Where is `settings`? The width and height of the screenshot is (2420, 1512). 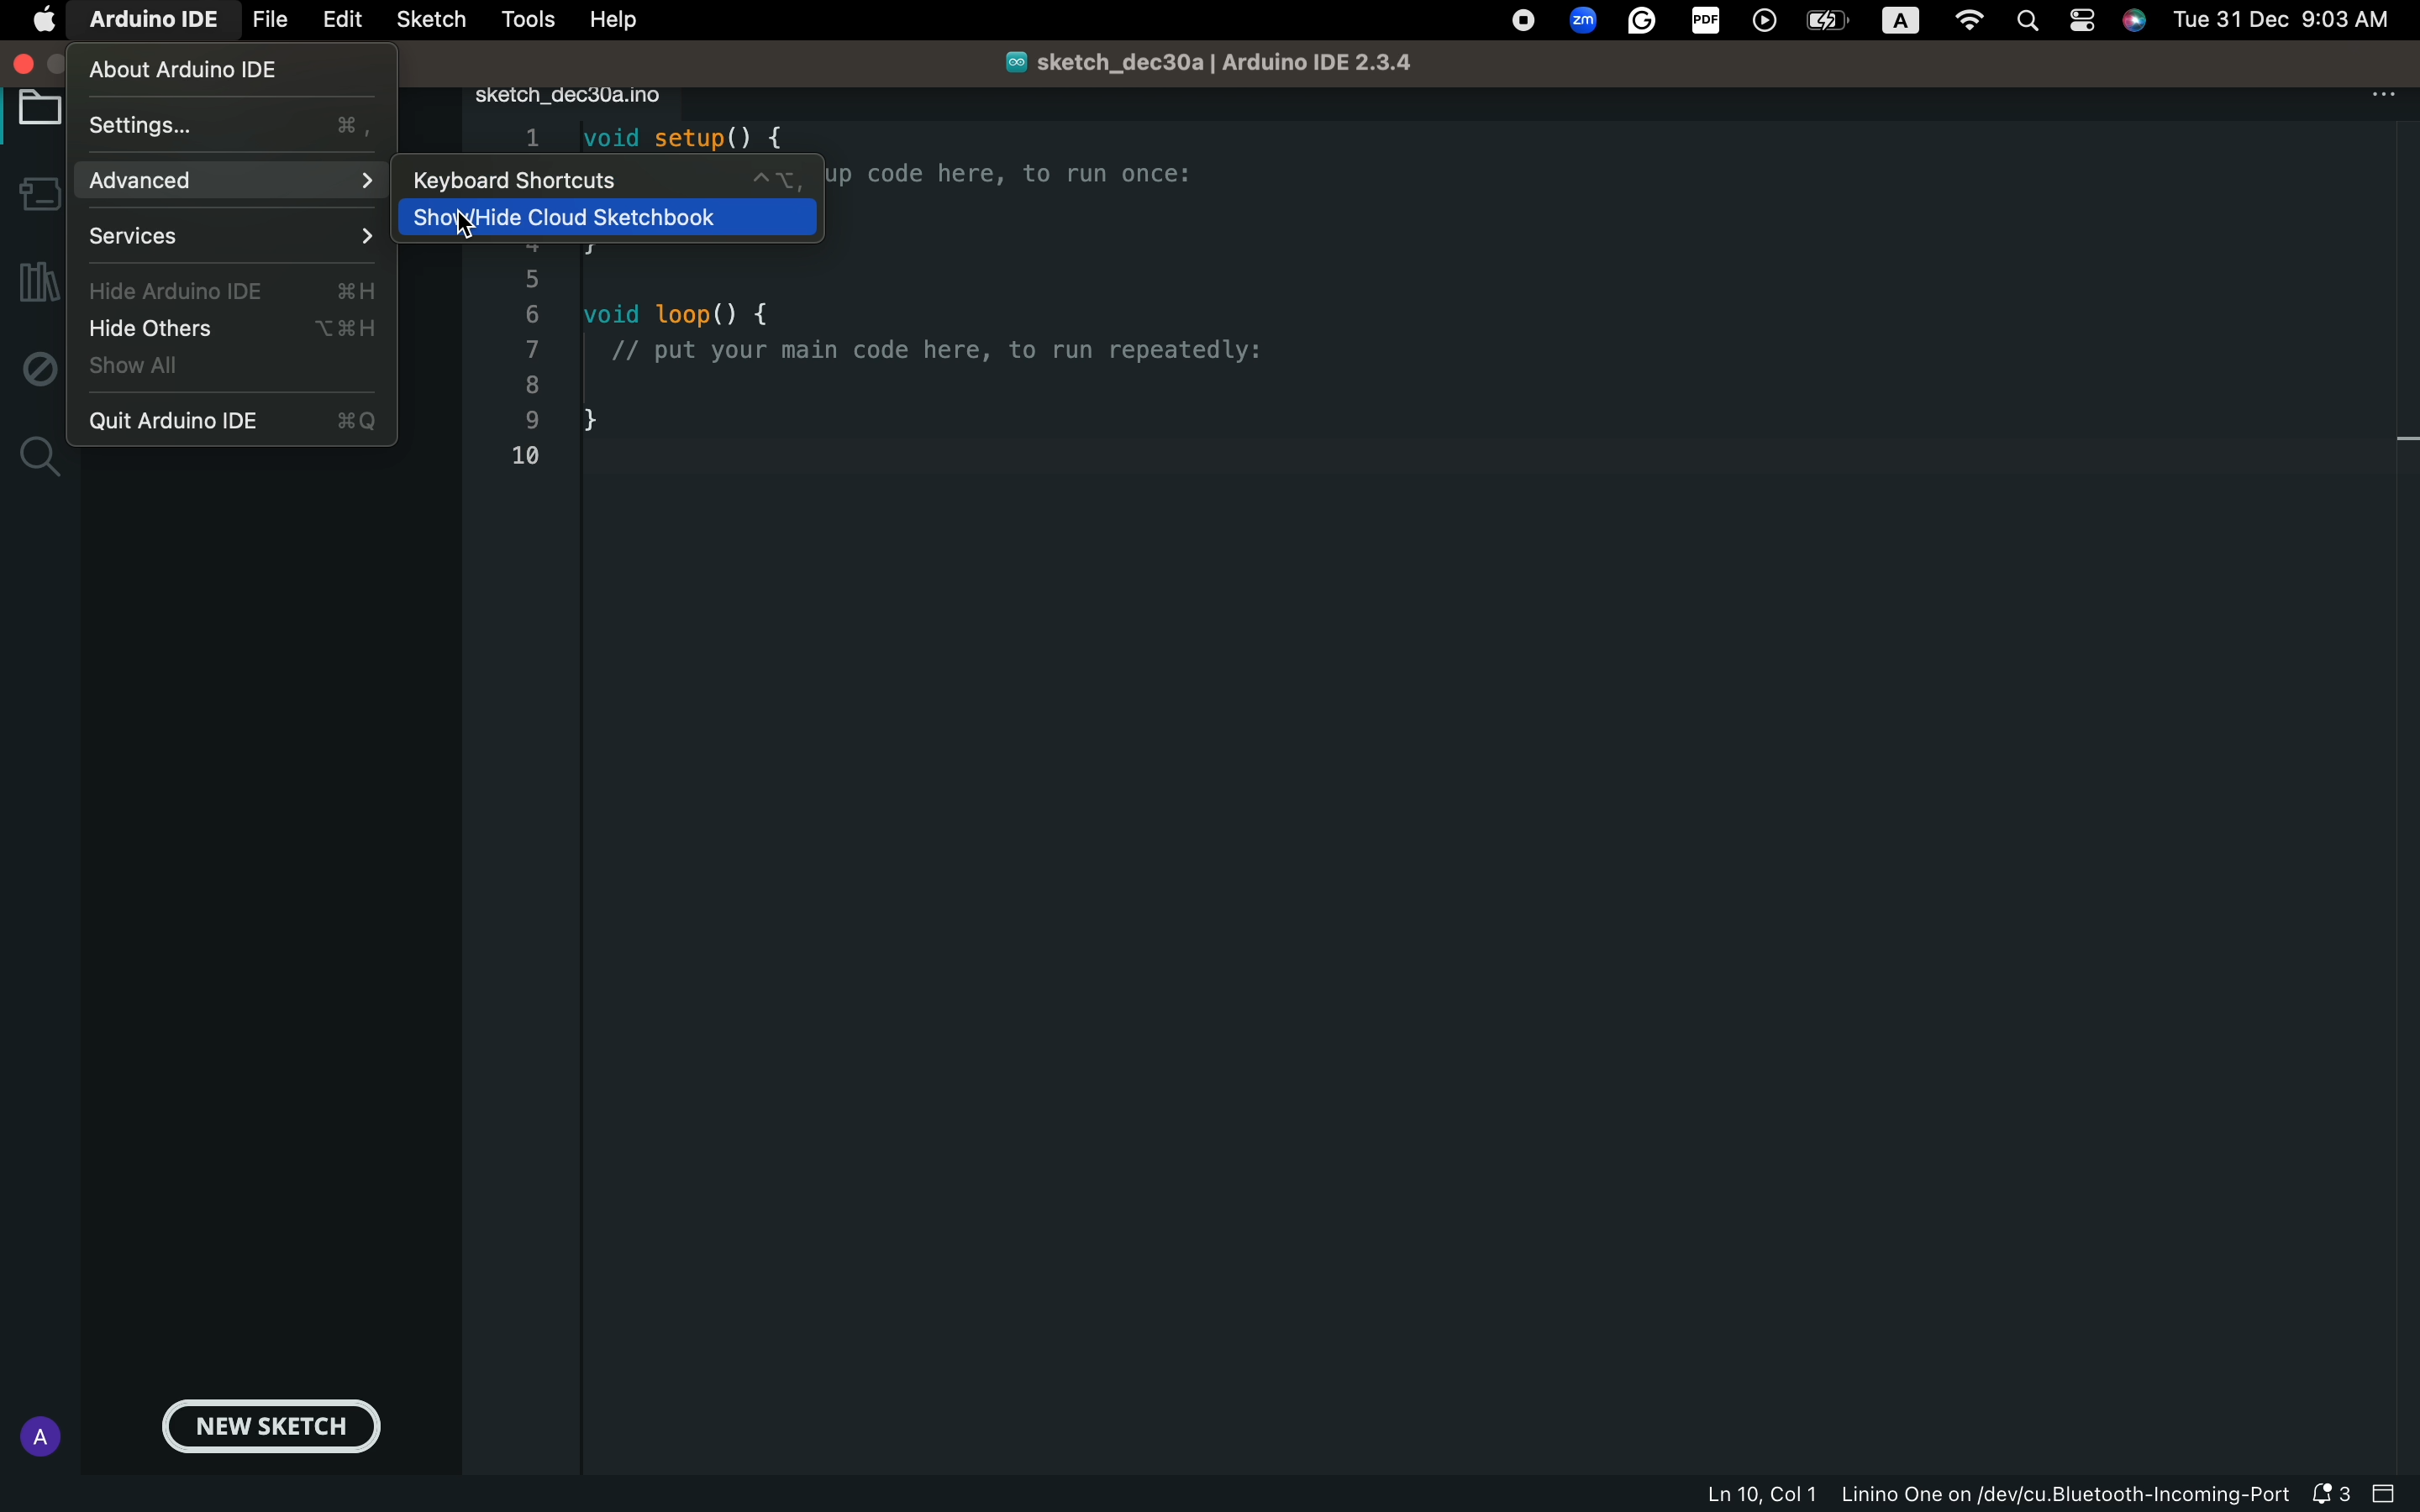 settings is located at coordinates (232, 125).